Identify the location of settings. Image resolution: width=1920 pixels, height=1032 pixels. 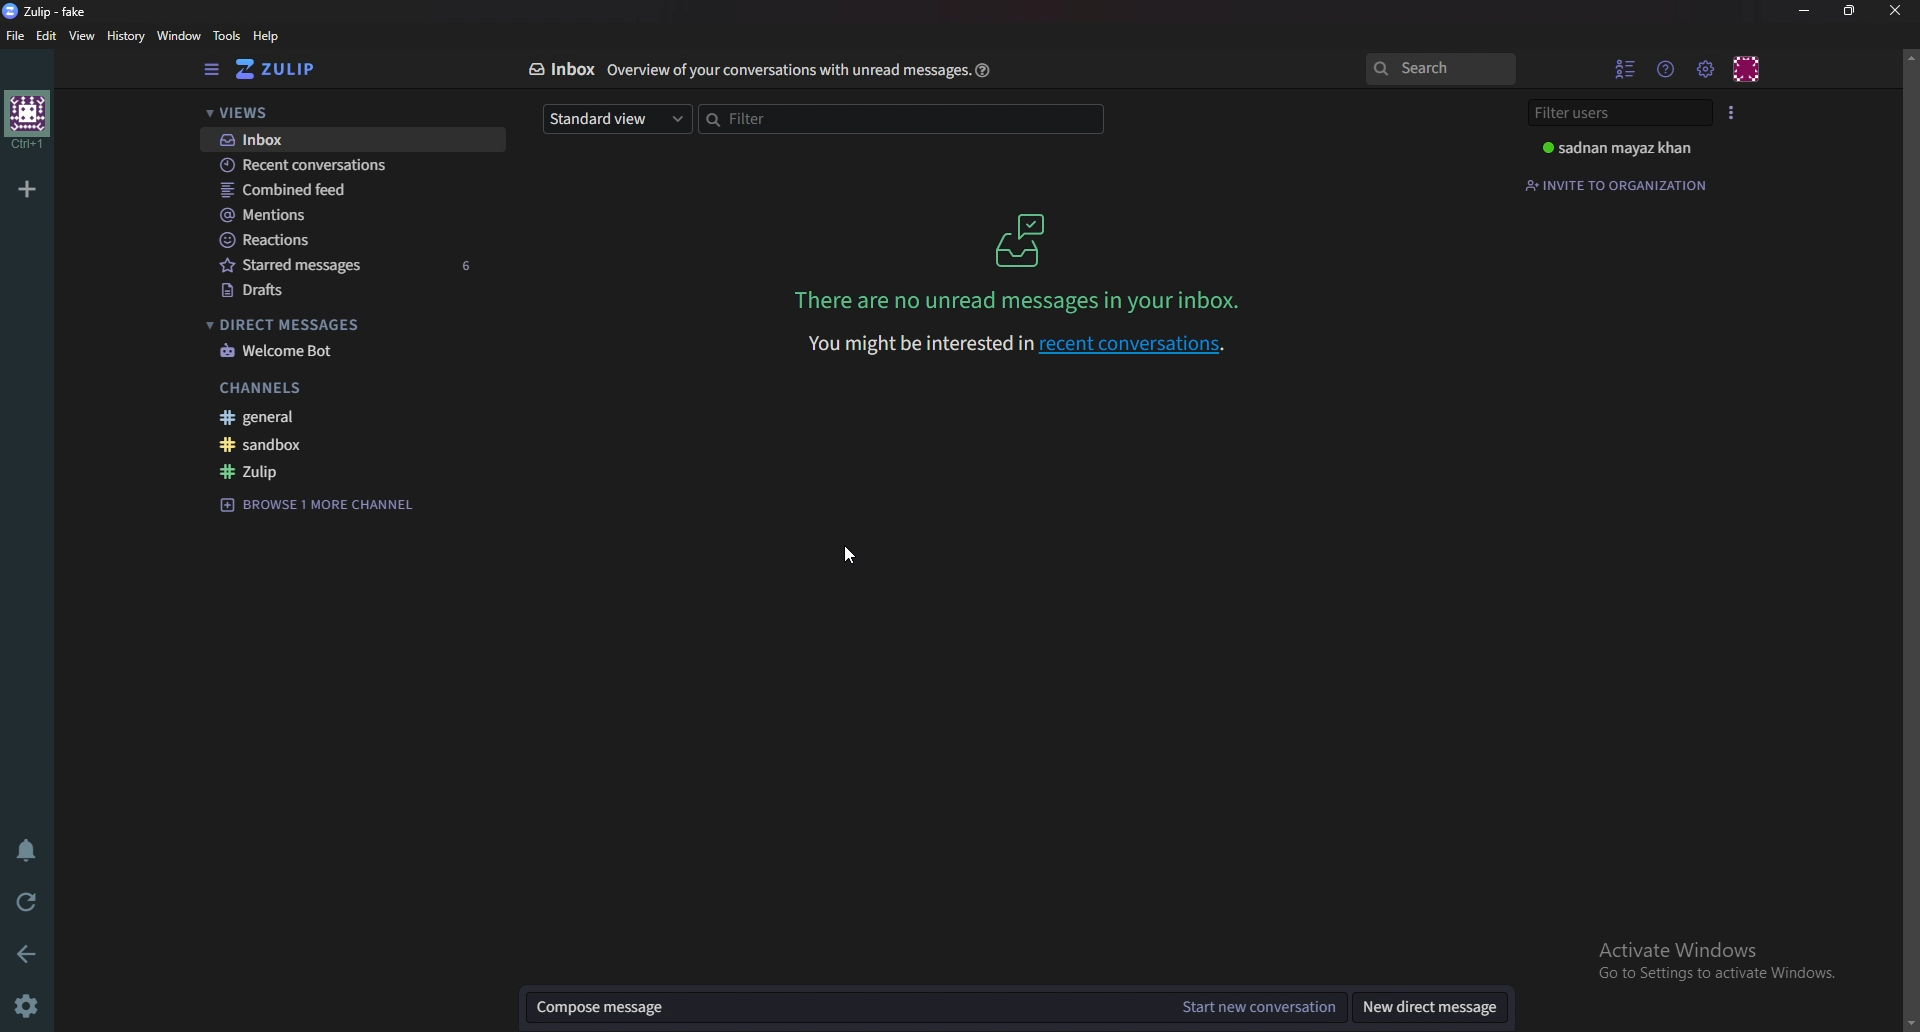
(24, 1005).